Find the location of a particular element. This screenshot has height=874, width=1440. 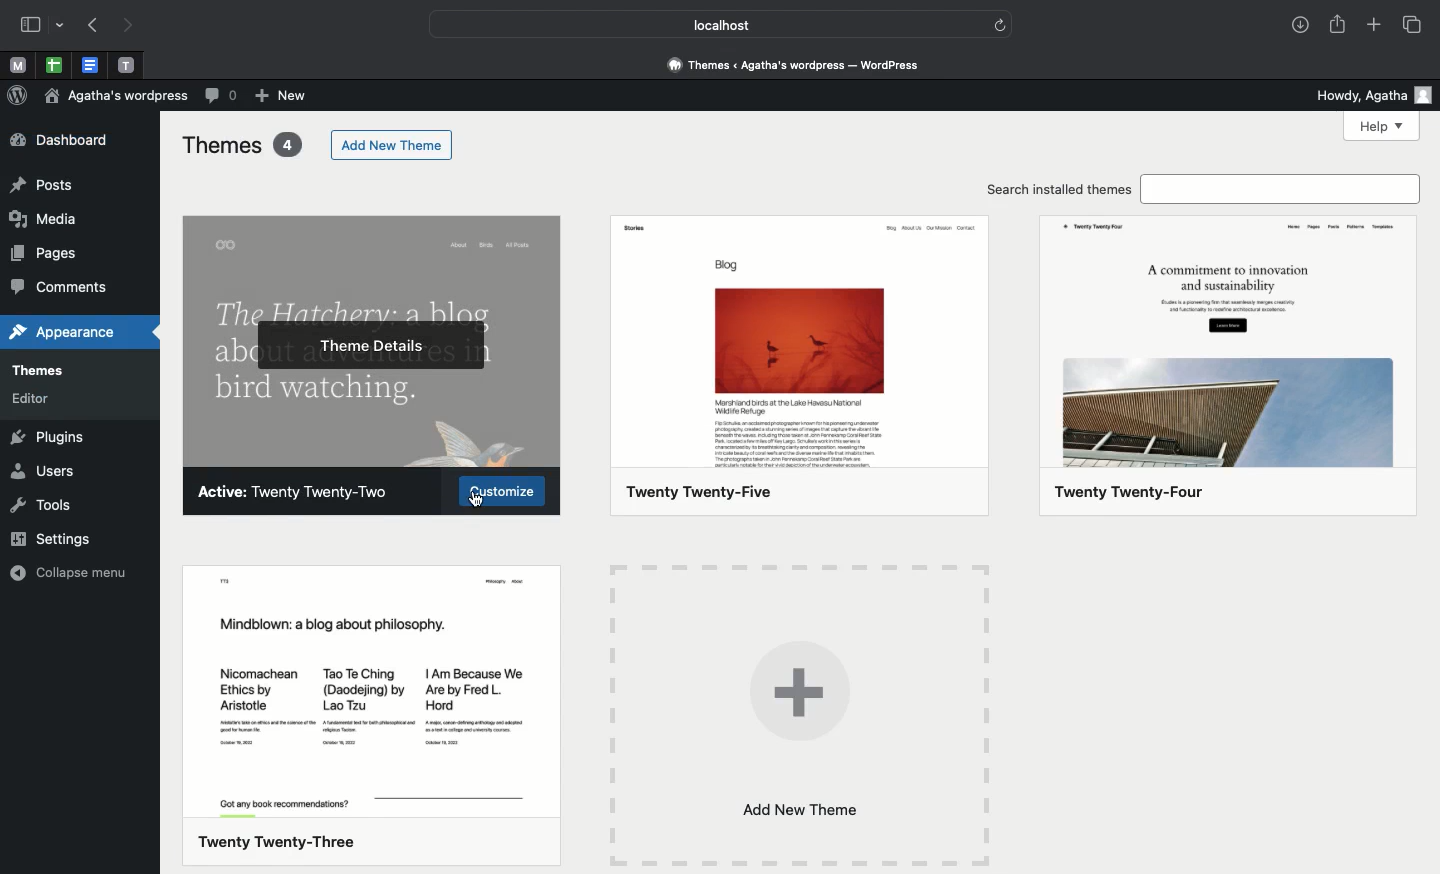

New is located at coordinates (282, 97).